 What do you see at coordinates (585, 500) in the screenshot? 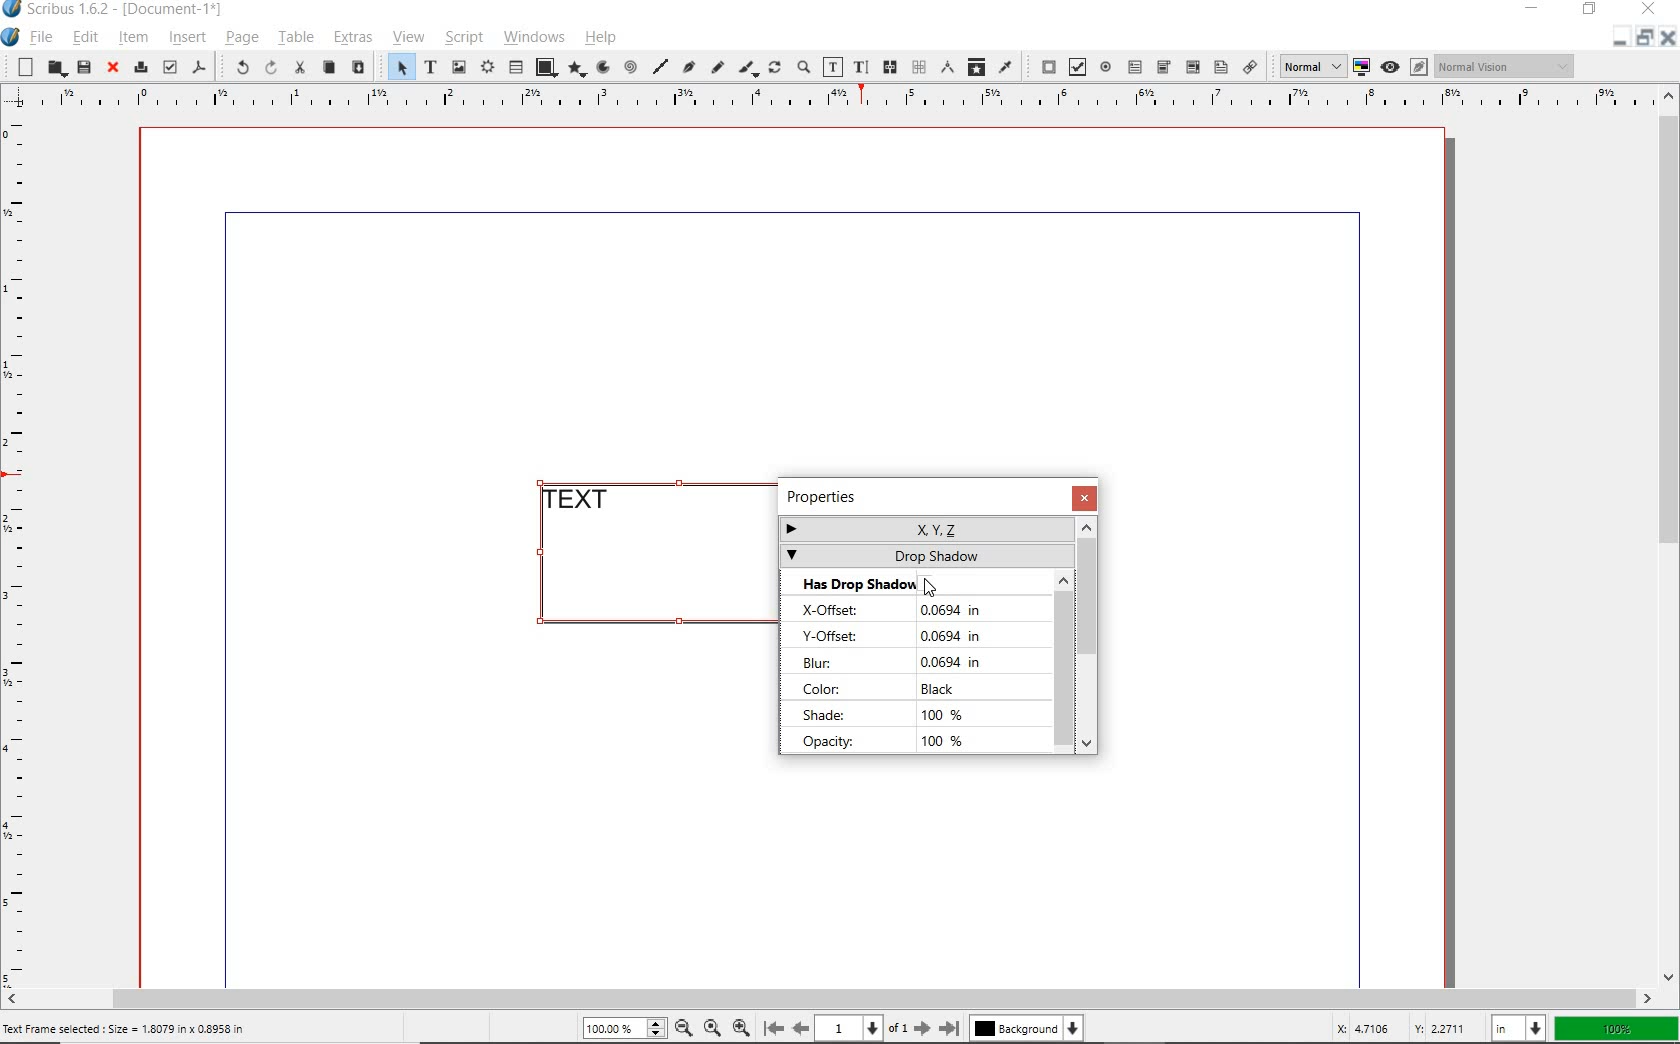
I see `TEXT` at bounding box center [585, 500].